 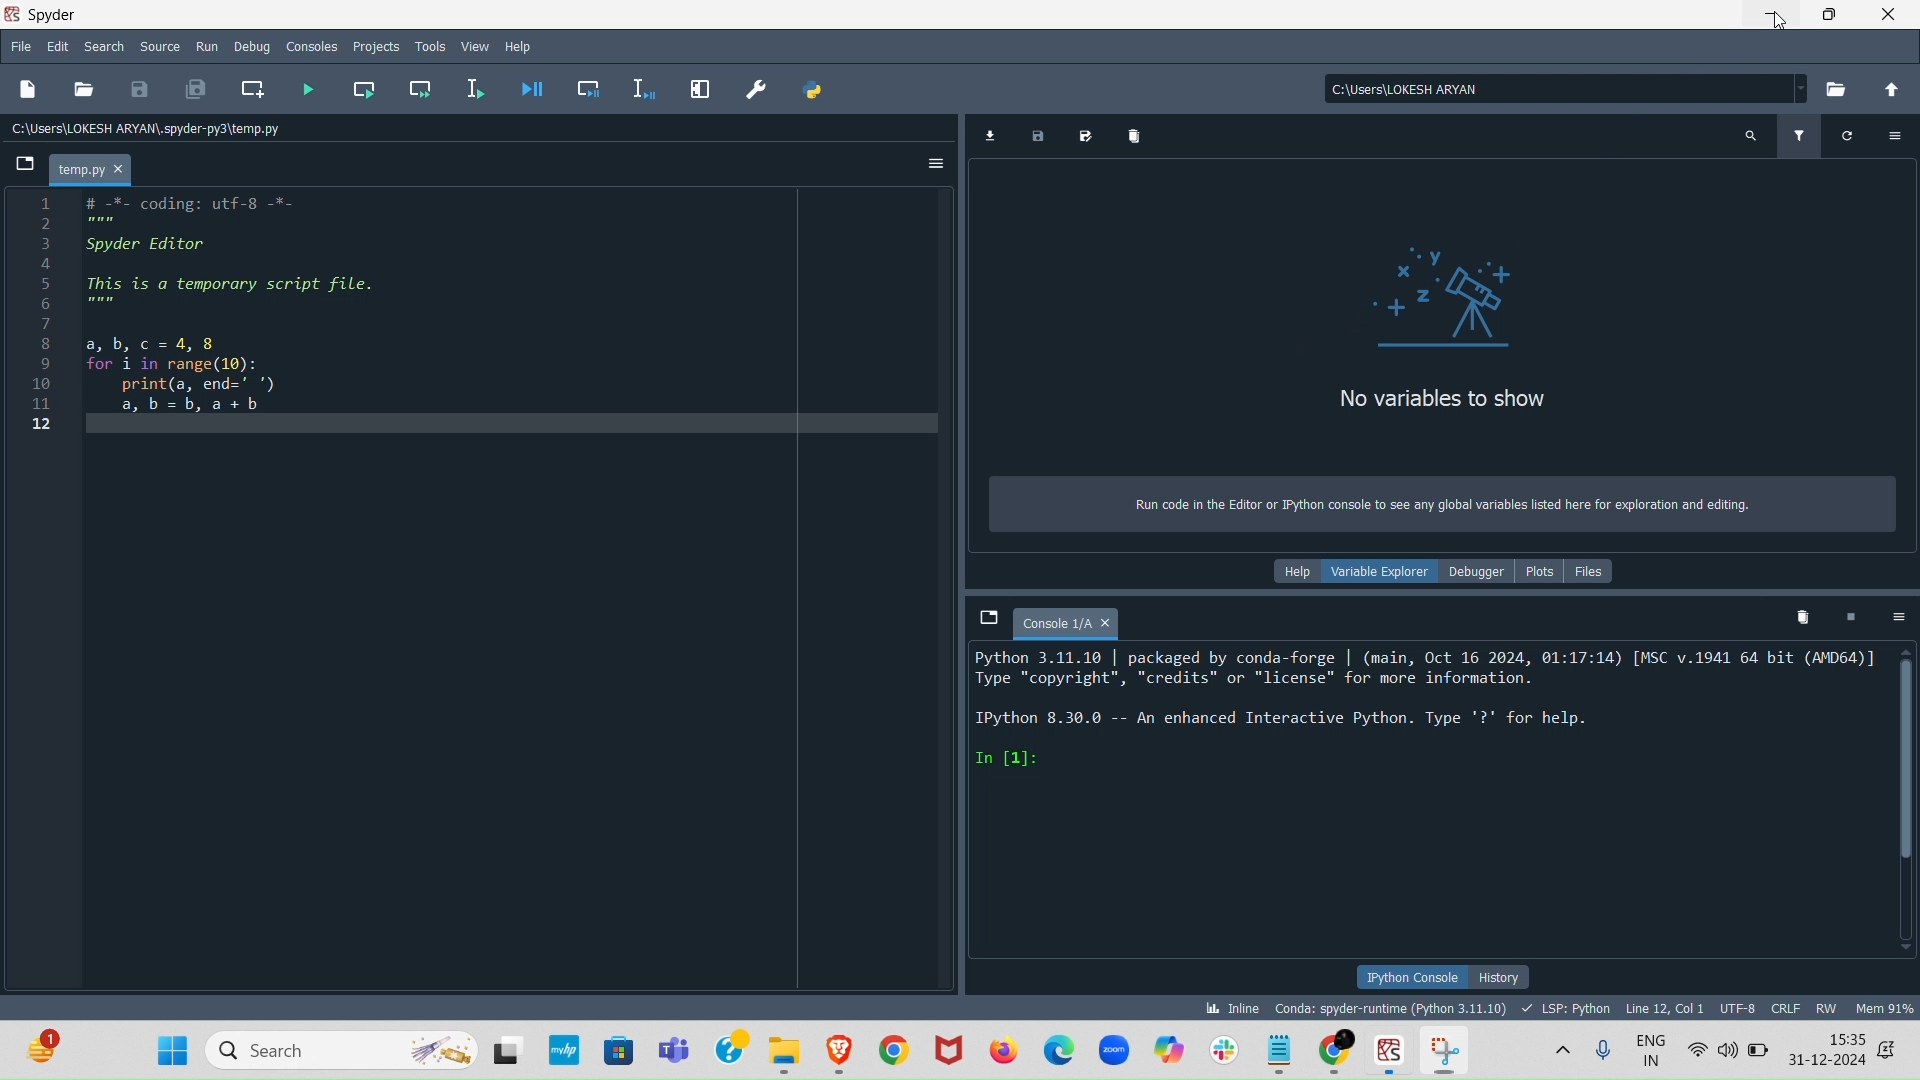 What do you see at coordinates (1427, 802) in the screenshot?
I see `Console editor` at bounding box center [1427, 802].